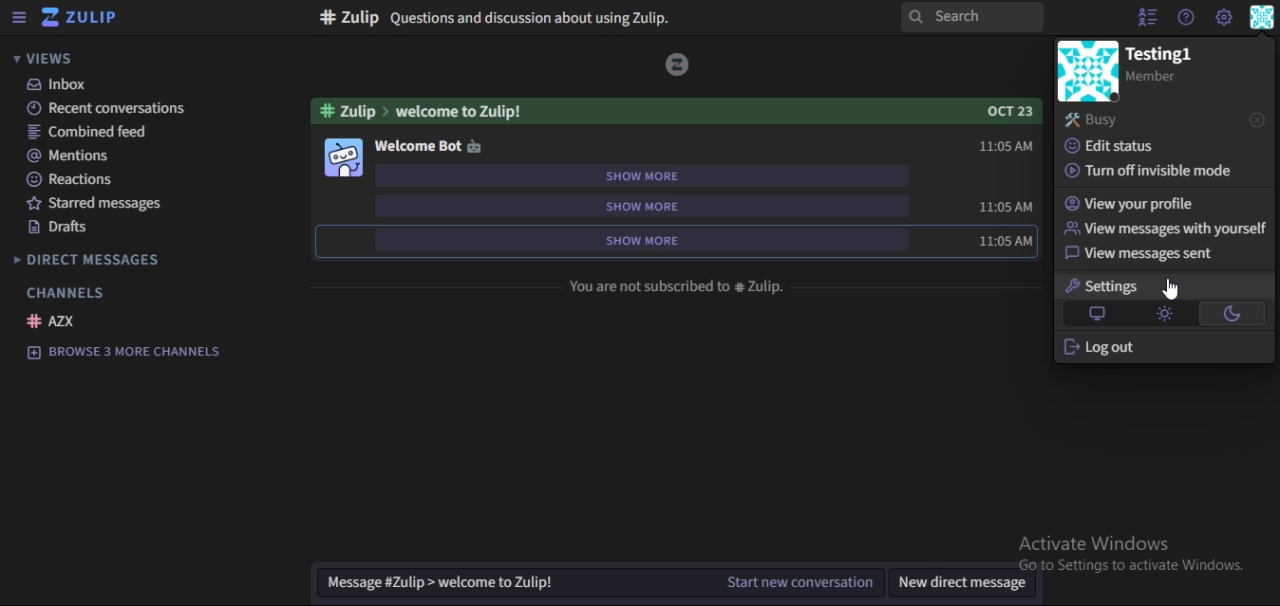 Image resolution: width=1280 pixels, height=606 pixels. Describe the element at coordinates (966, 585) in the screenshot. I see `new dm` at that location.